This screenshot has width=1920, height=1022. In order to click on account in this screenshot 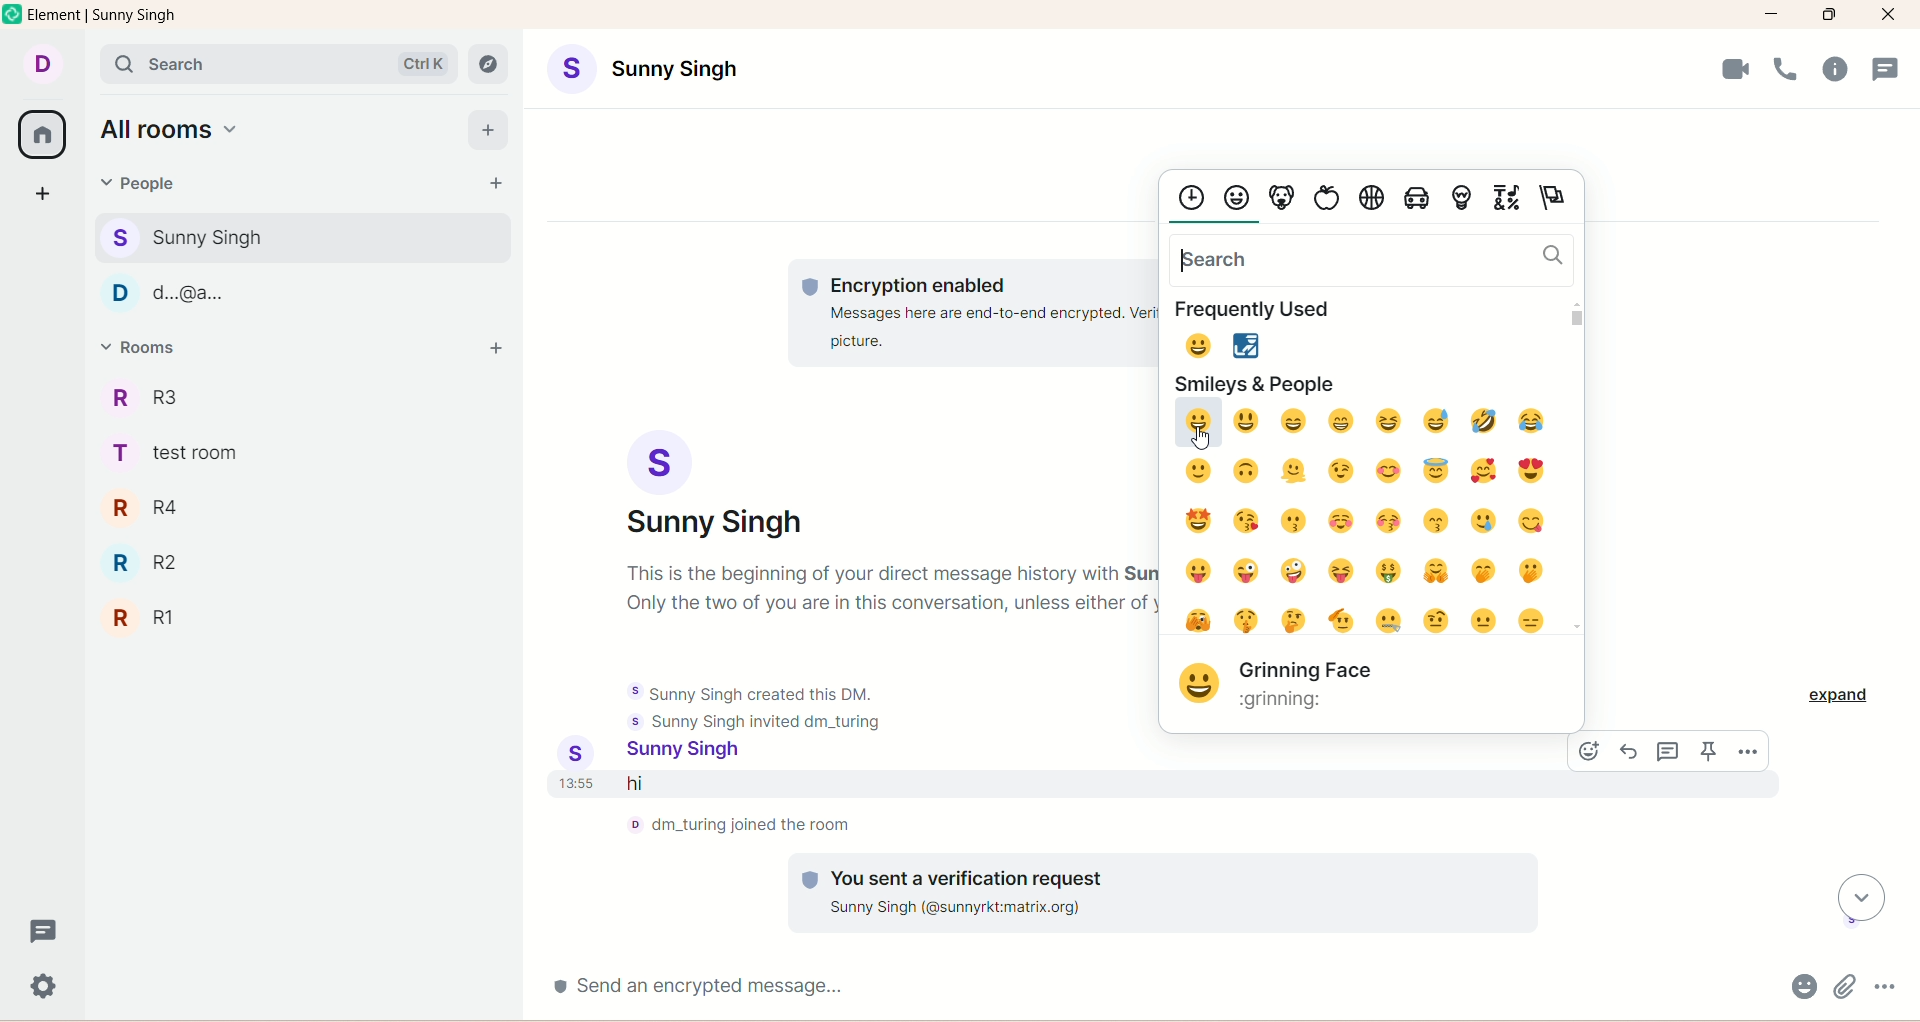, I will do `click(715, 485)`.